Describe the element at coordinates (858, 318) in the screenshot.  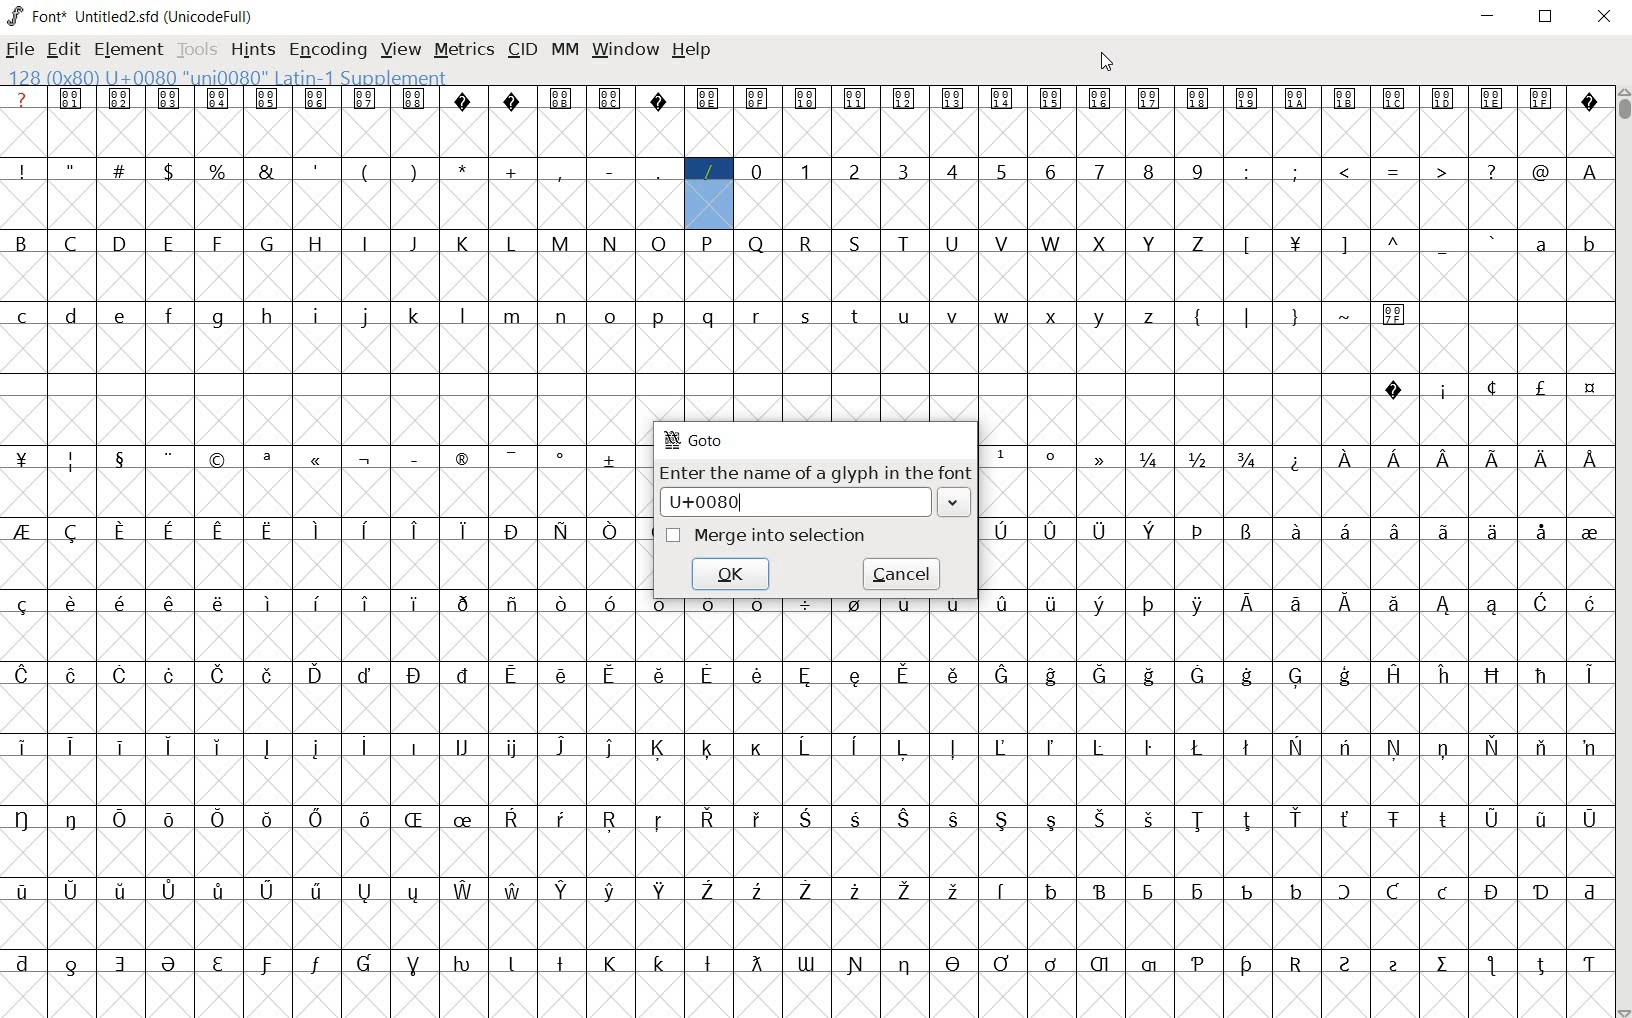
I see `glyph` at that location.